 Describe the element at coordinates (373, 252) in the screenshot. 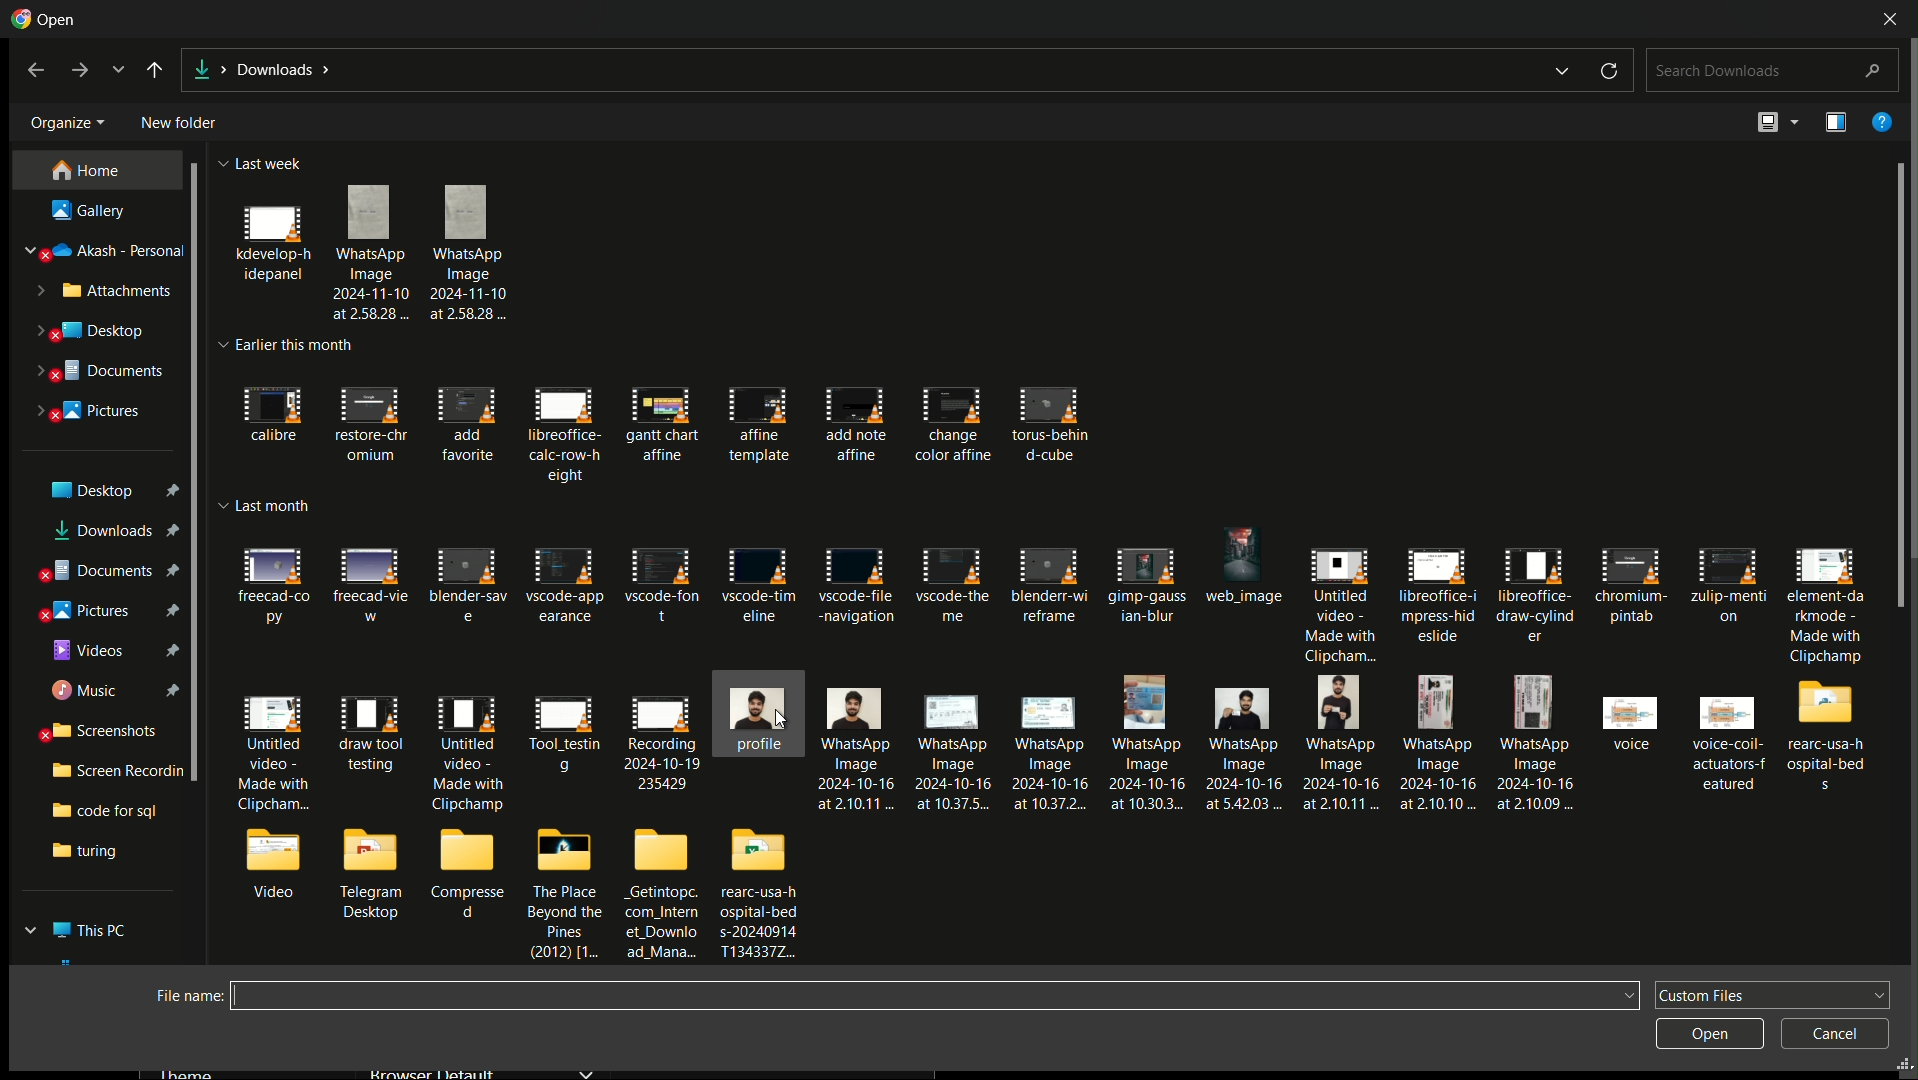

I see `files` at that location.